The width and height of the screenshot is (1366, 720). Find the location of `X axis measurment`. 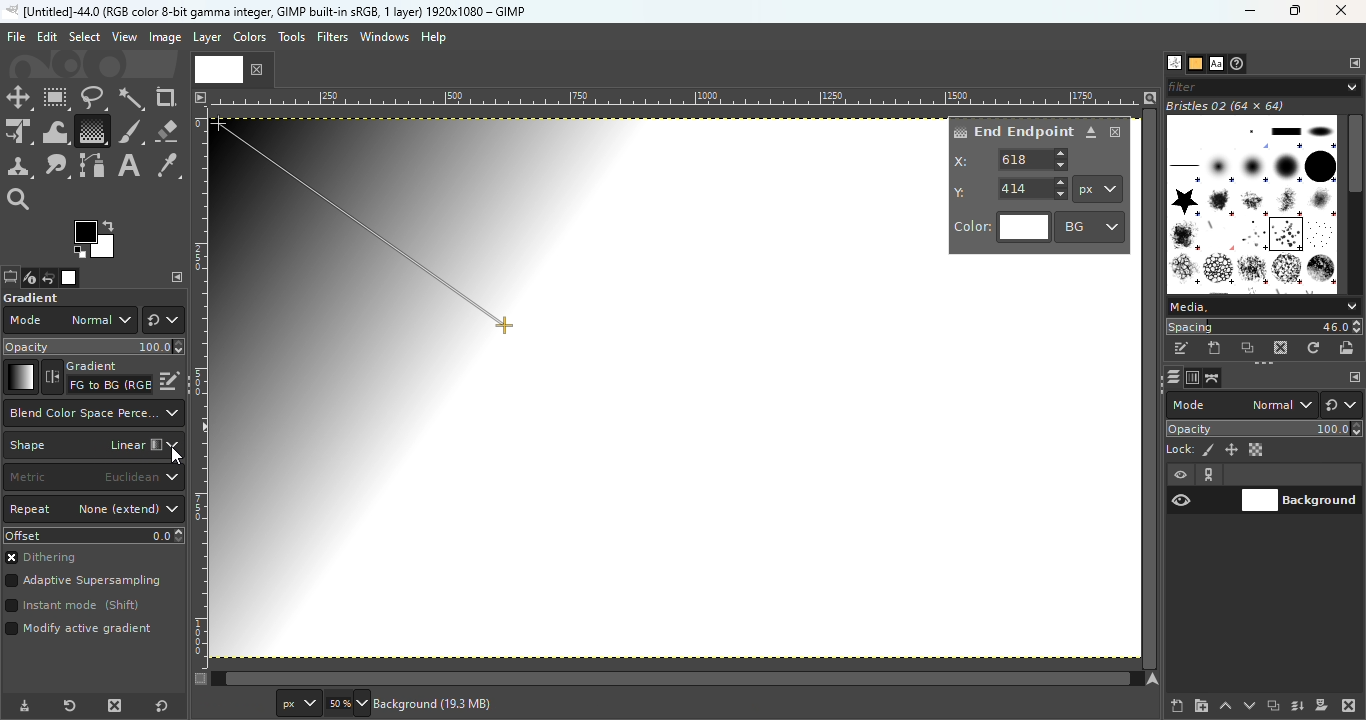

X axis measurment is located at coordinates (1012, 159).